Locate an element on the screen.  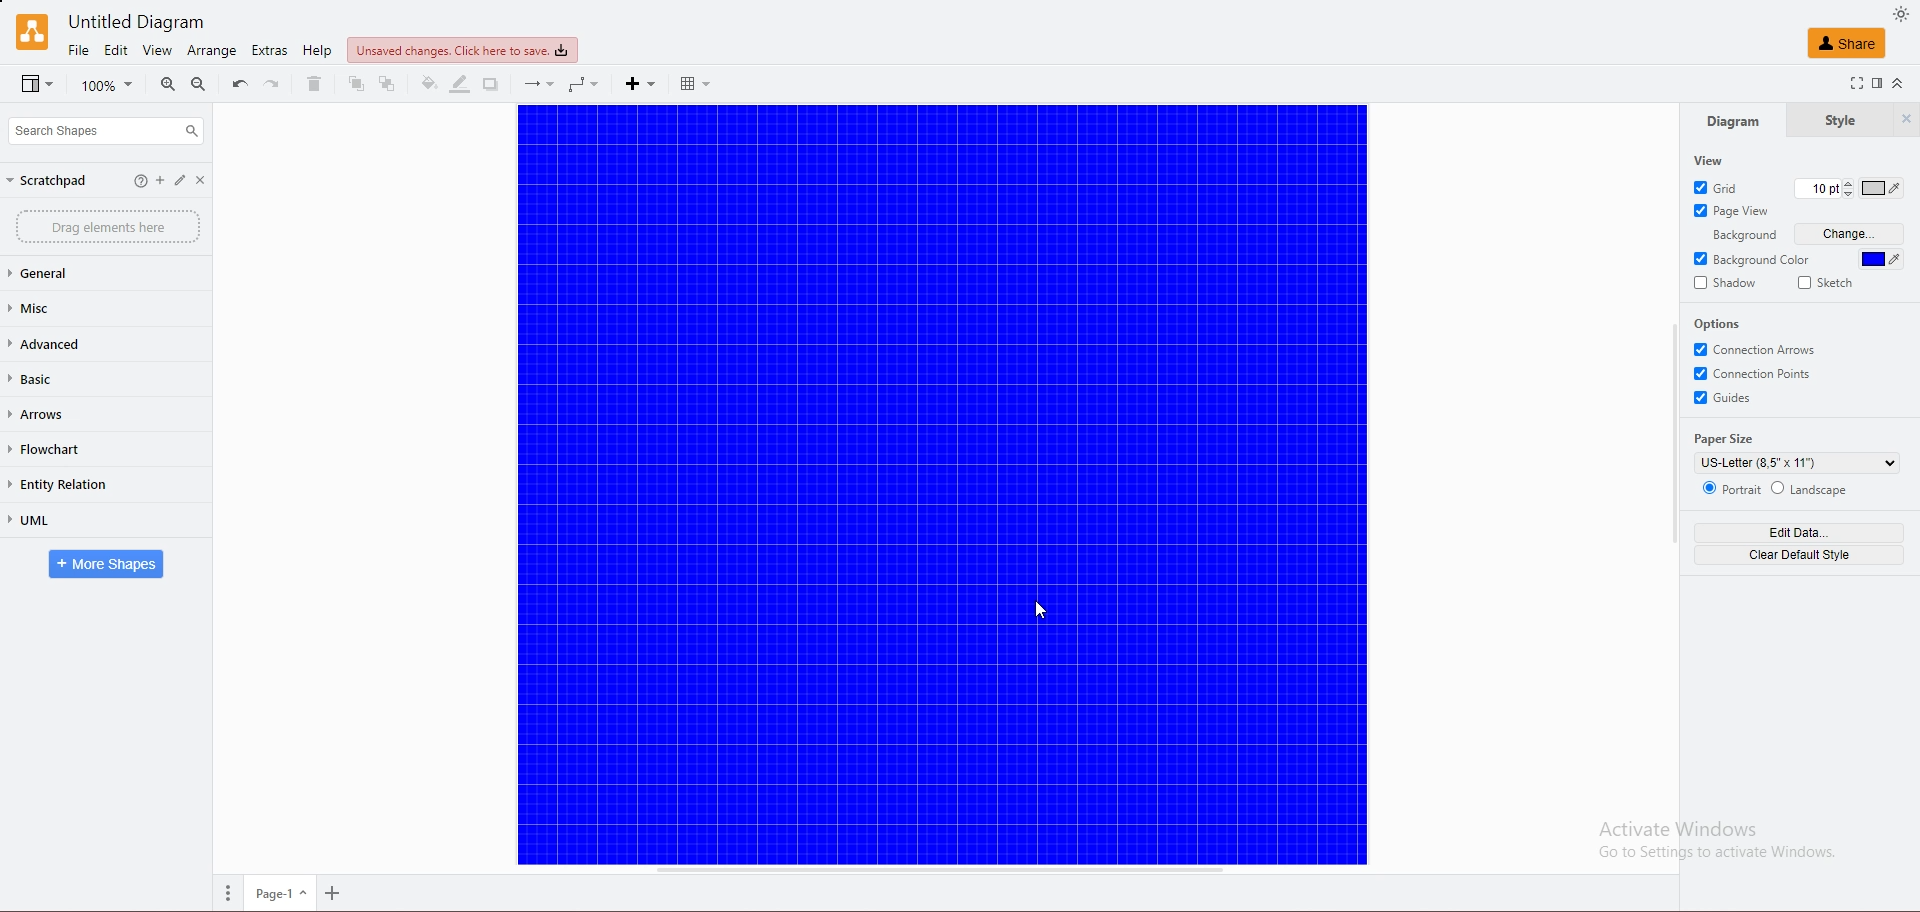
more shapes is located at coordinates (107, 565).